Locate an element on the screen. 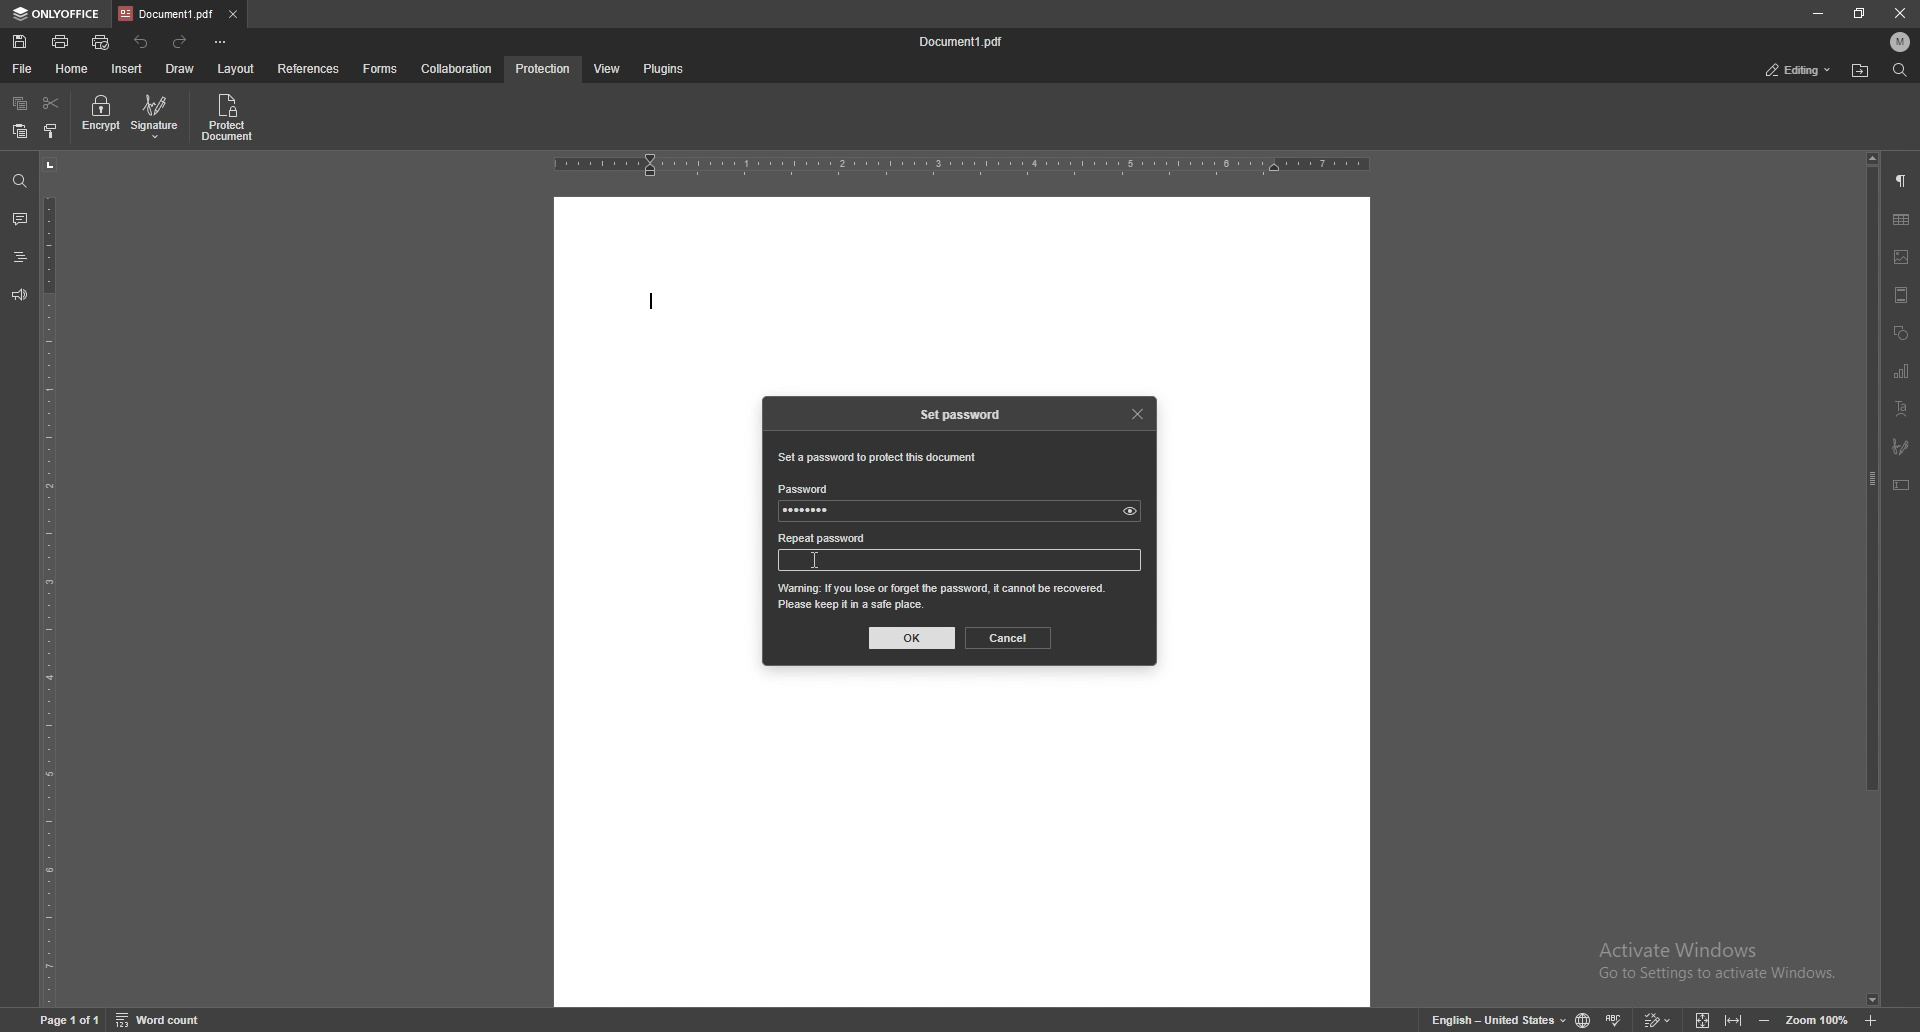 The height and width of the screenshot is (1032, 1920). tab is located at coordinates (167, 15).